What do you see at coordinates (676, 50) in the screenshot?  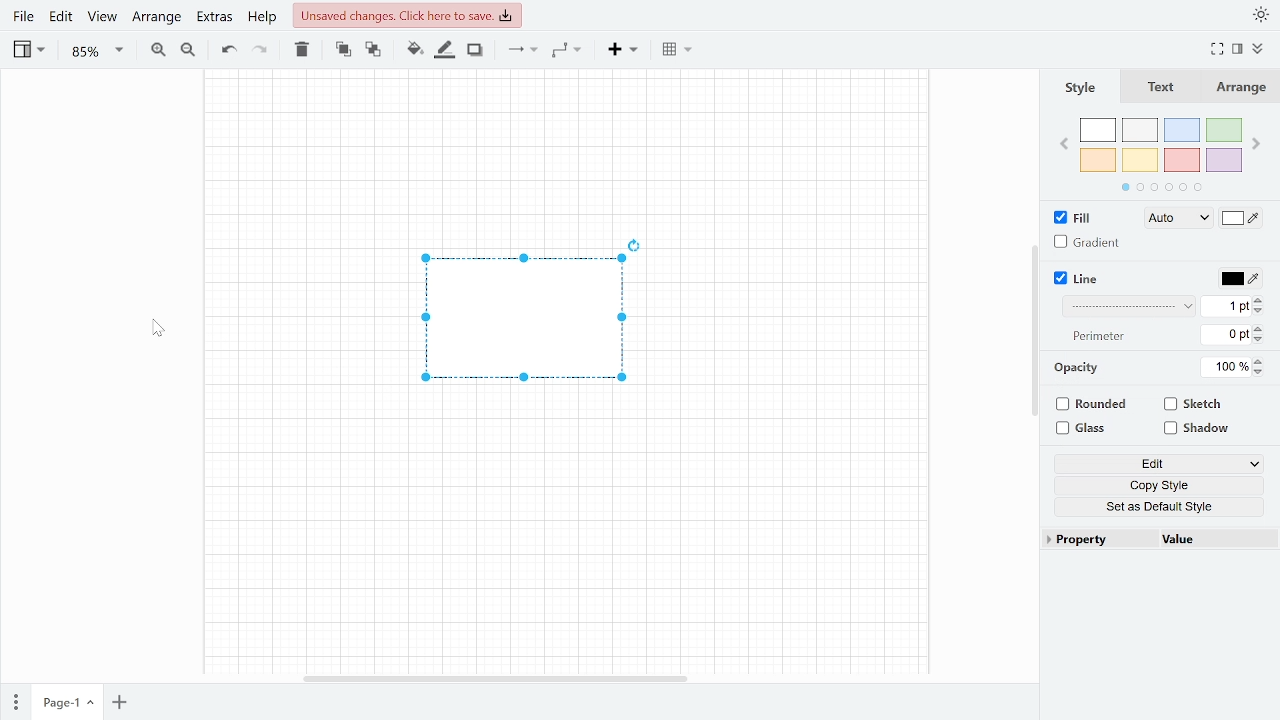 I see `Table` at bounding box center [676, 50].